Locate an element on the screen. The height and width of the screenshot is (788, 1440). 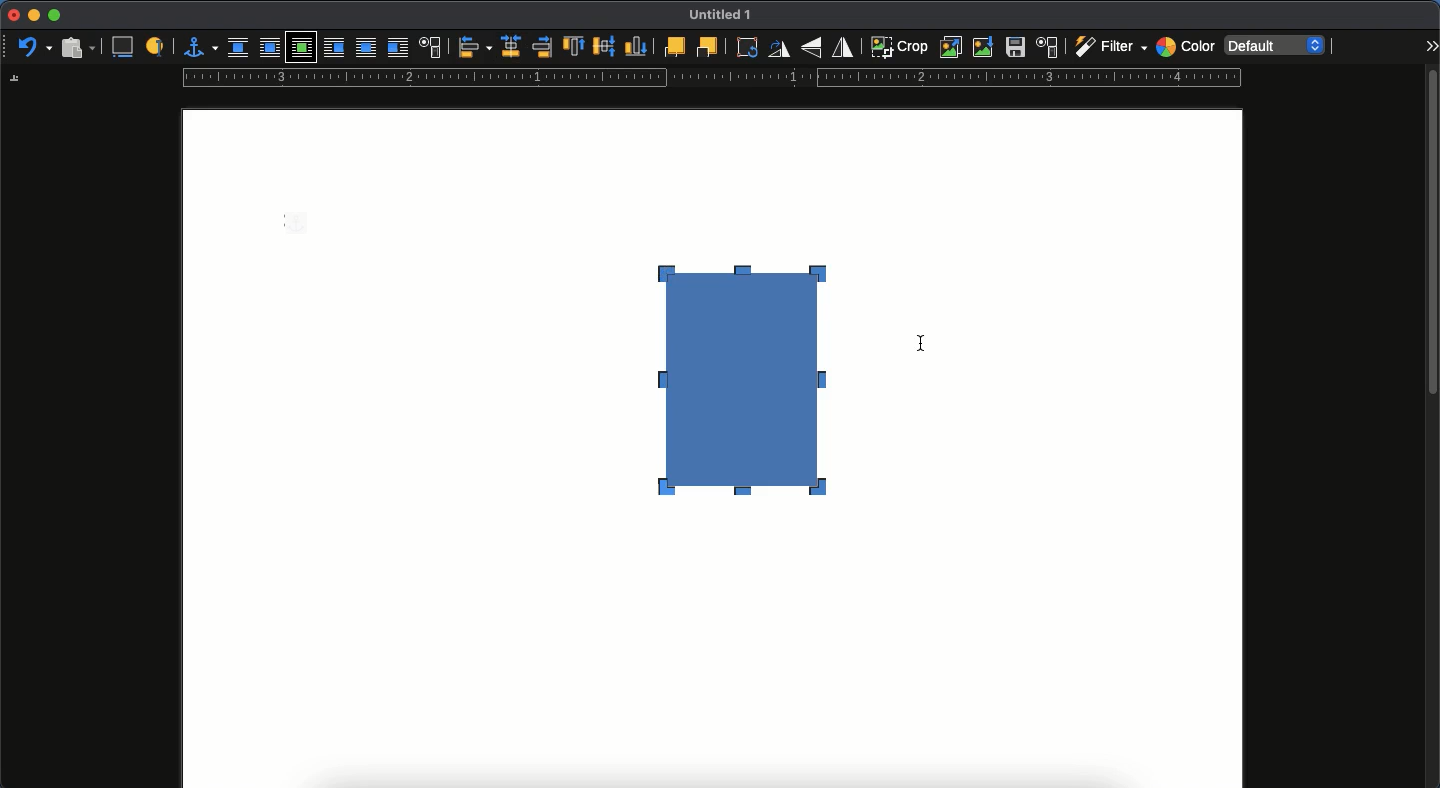
middle to anchor is located at coordinates (605, 46).